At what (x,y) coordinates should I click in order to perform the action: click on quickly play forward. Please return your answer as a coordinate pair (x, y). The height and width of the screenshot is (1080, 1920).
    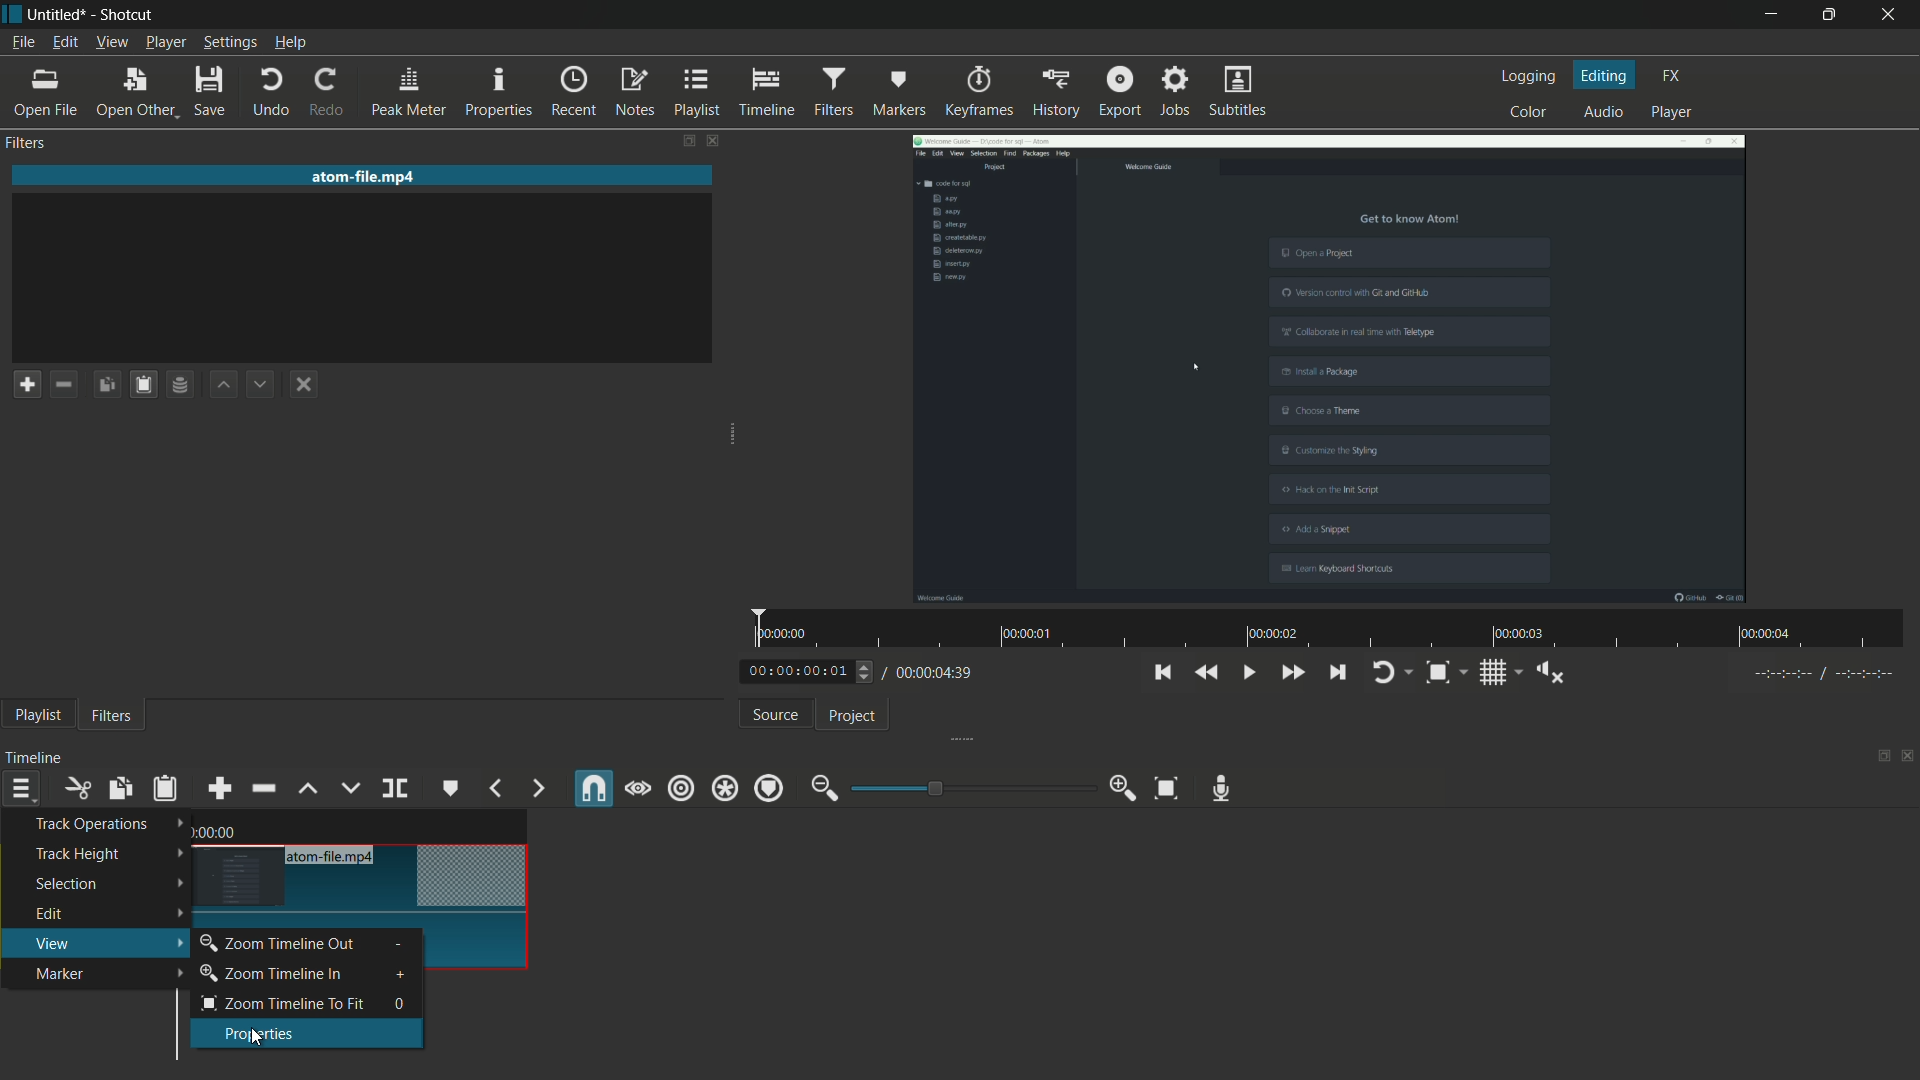
    Looking at the image, I should click on (1291, 672).